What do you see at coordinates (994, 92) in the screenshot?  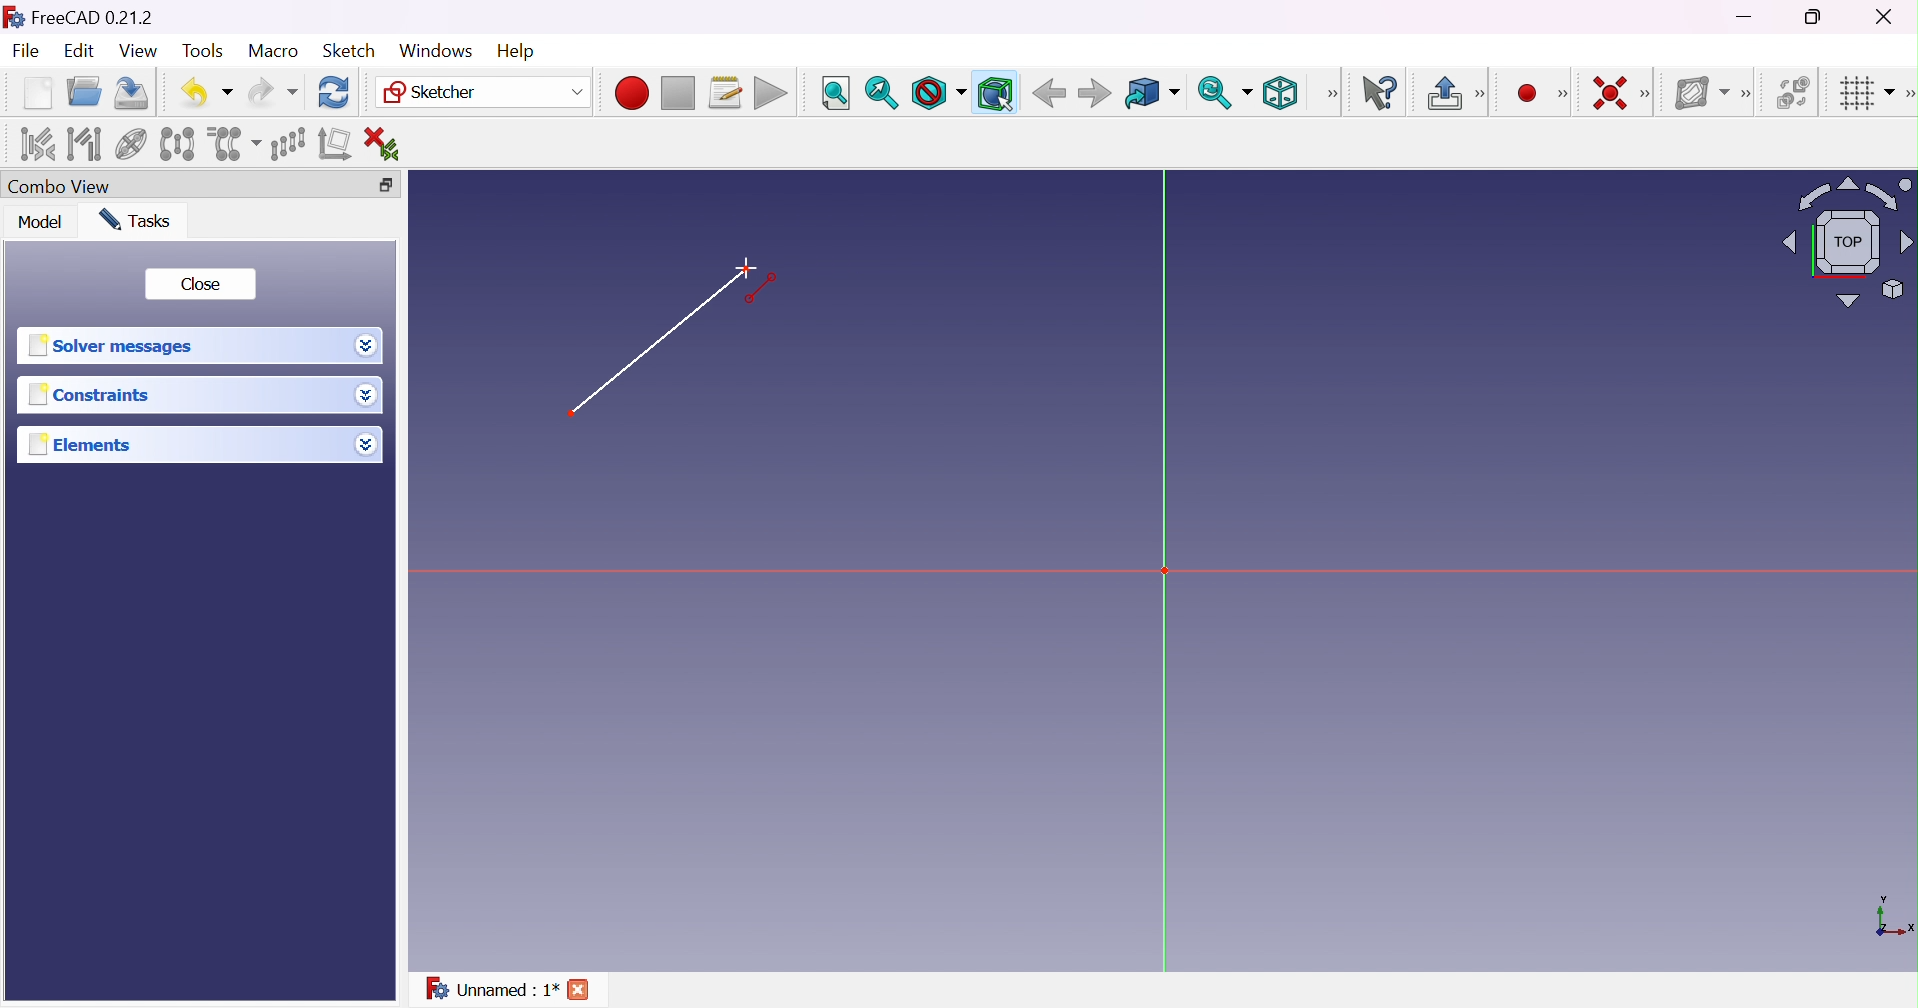 I see `Bounding box` at bounding box center [994, 92].